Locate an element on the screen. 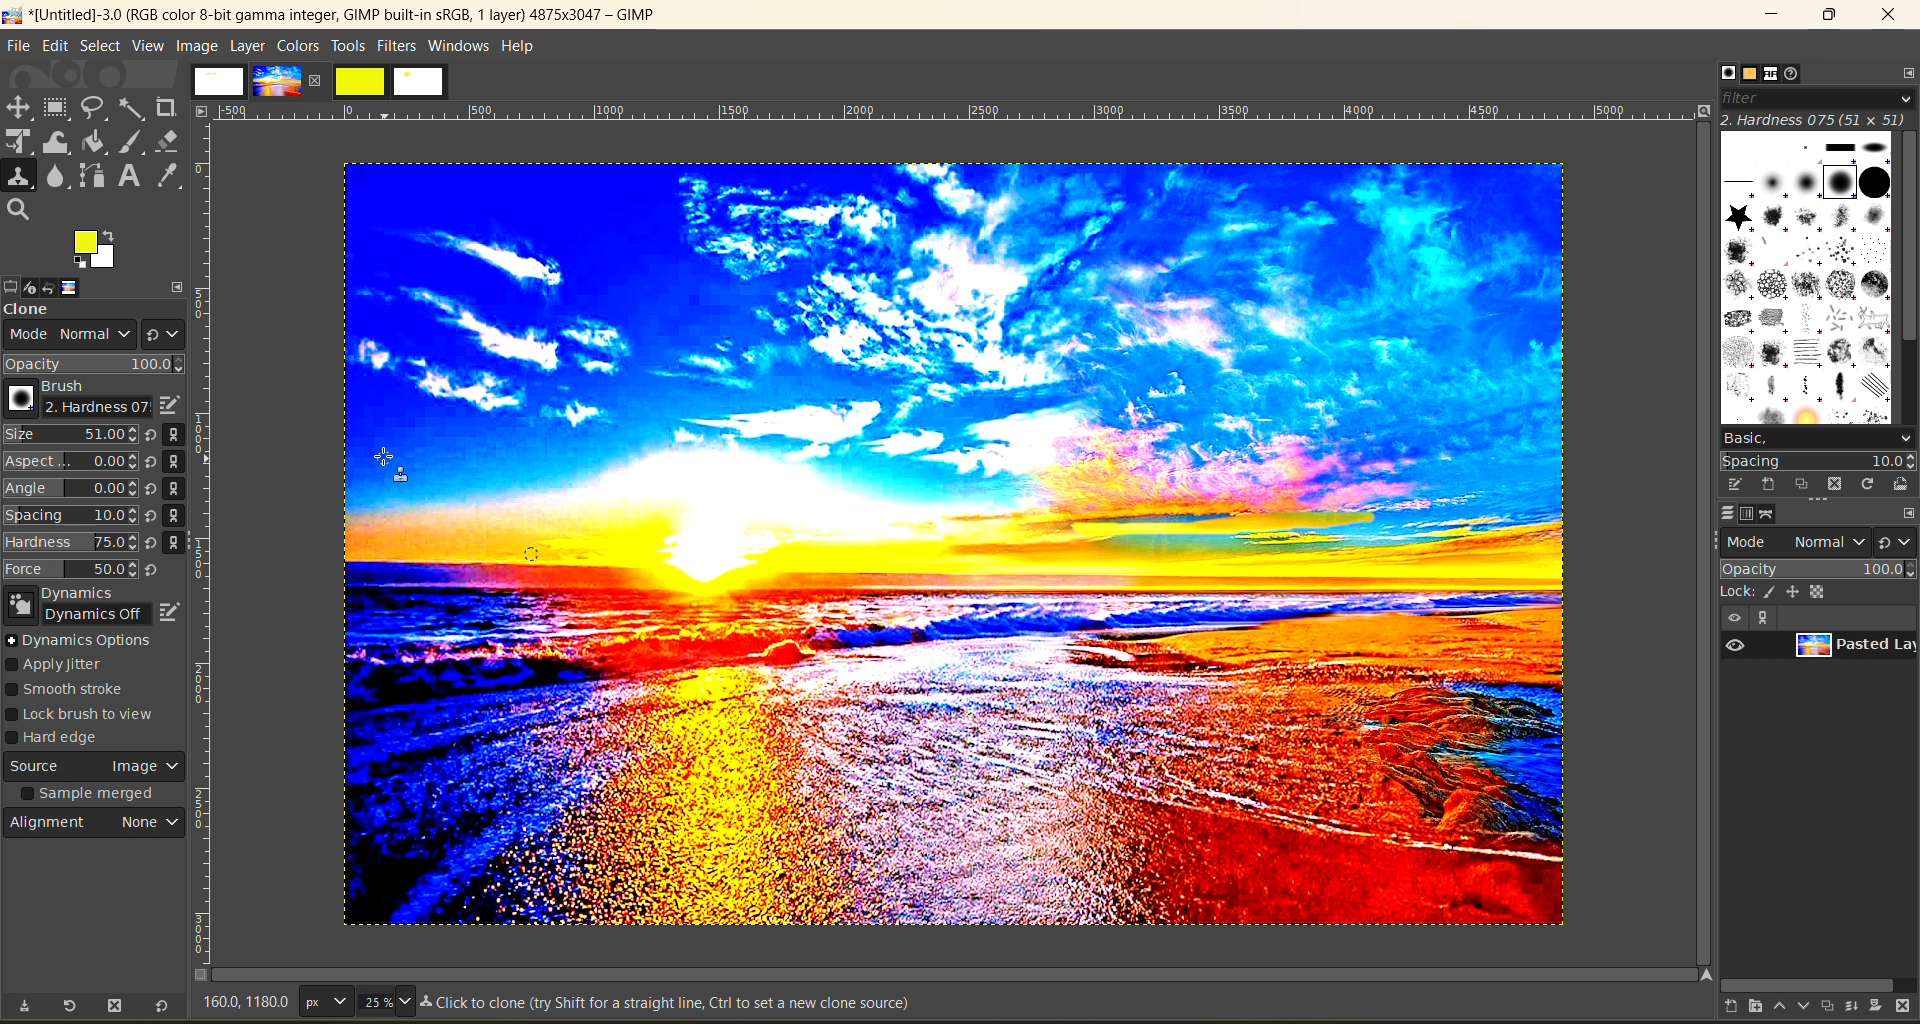 The image size is (1920, 1024). patterns is located at coordinates (1747, 75).